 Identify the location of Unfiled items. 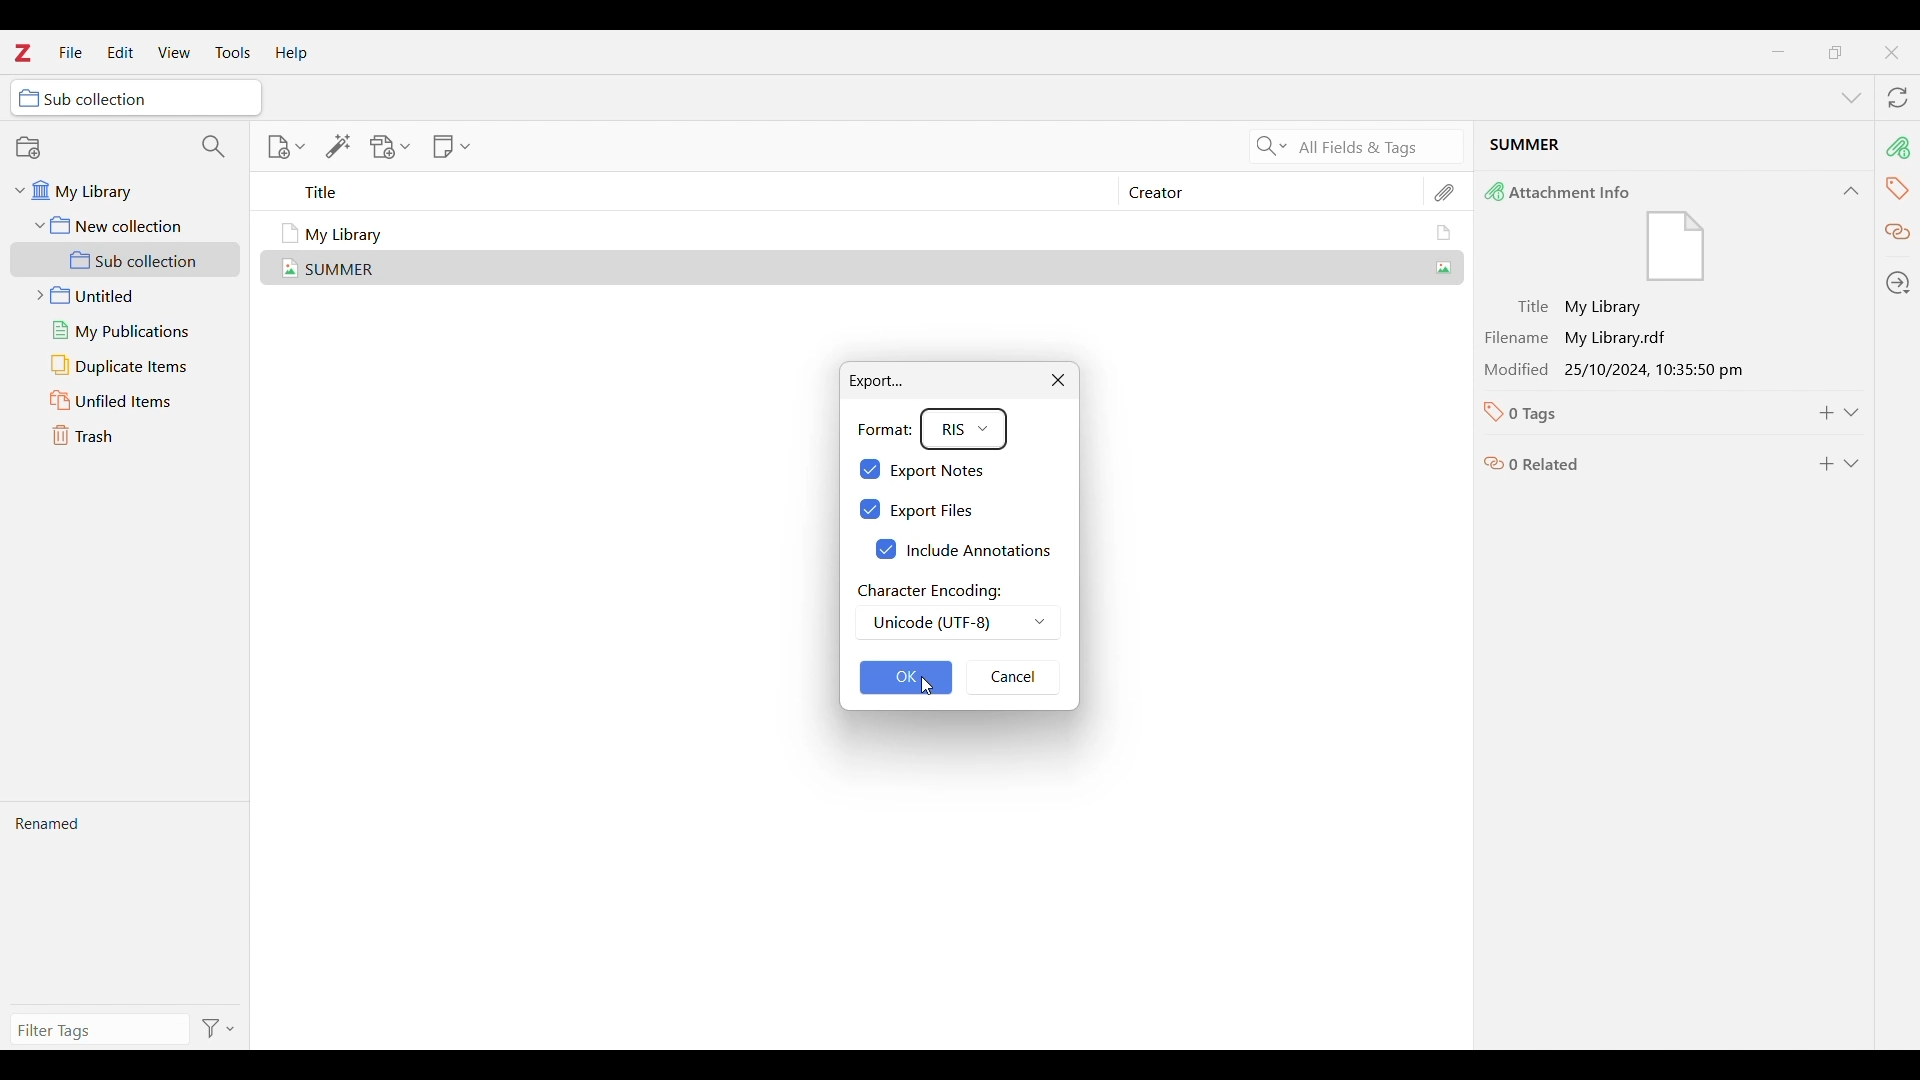
(127, 400).